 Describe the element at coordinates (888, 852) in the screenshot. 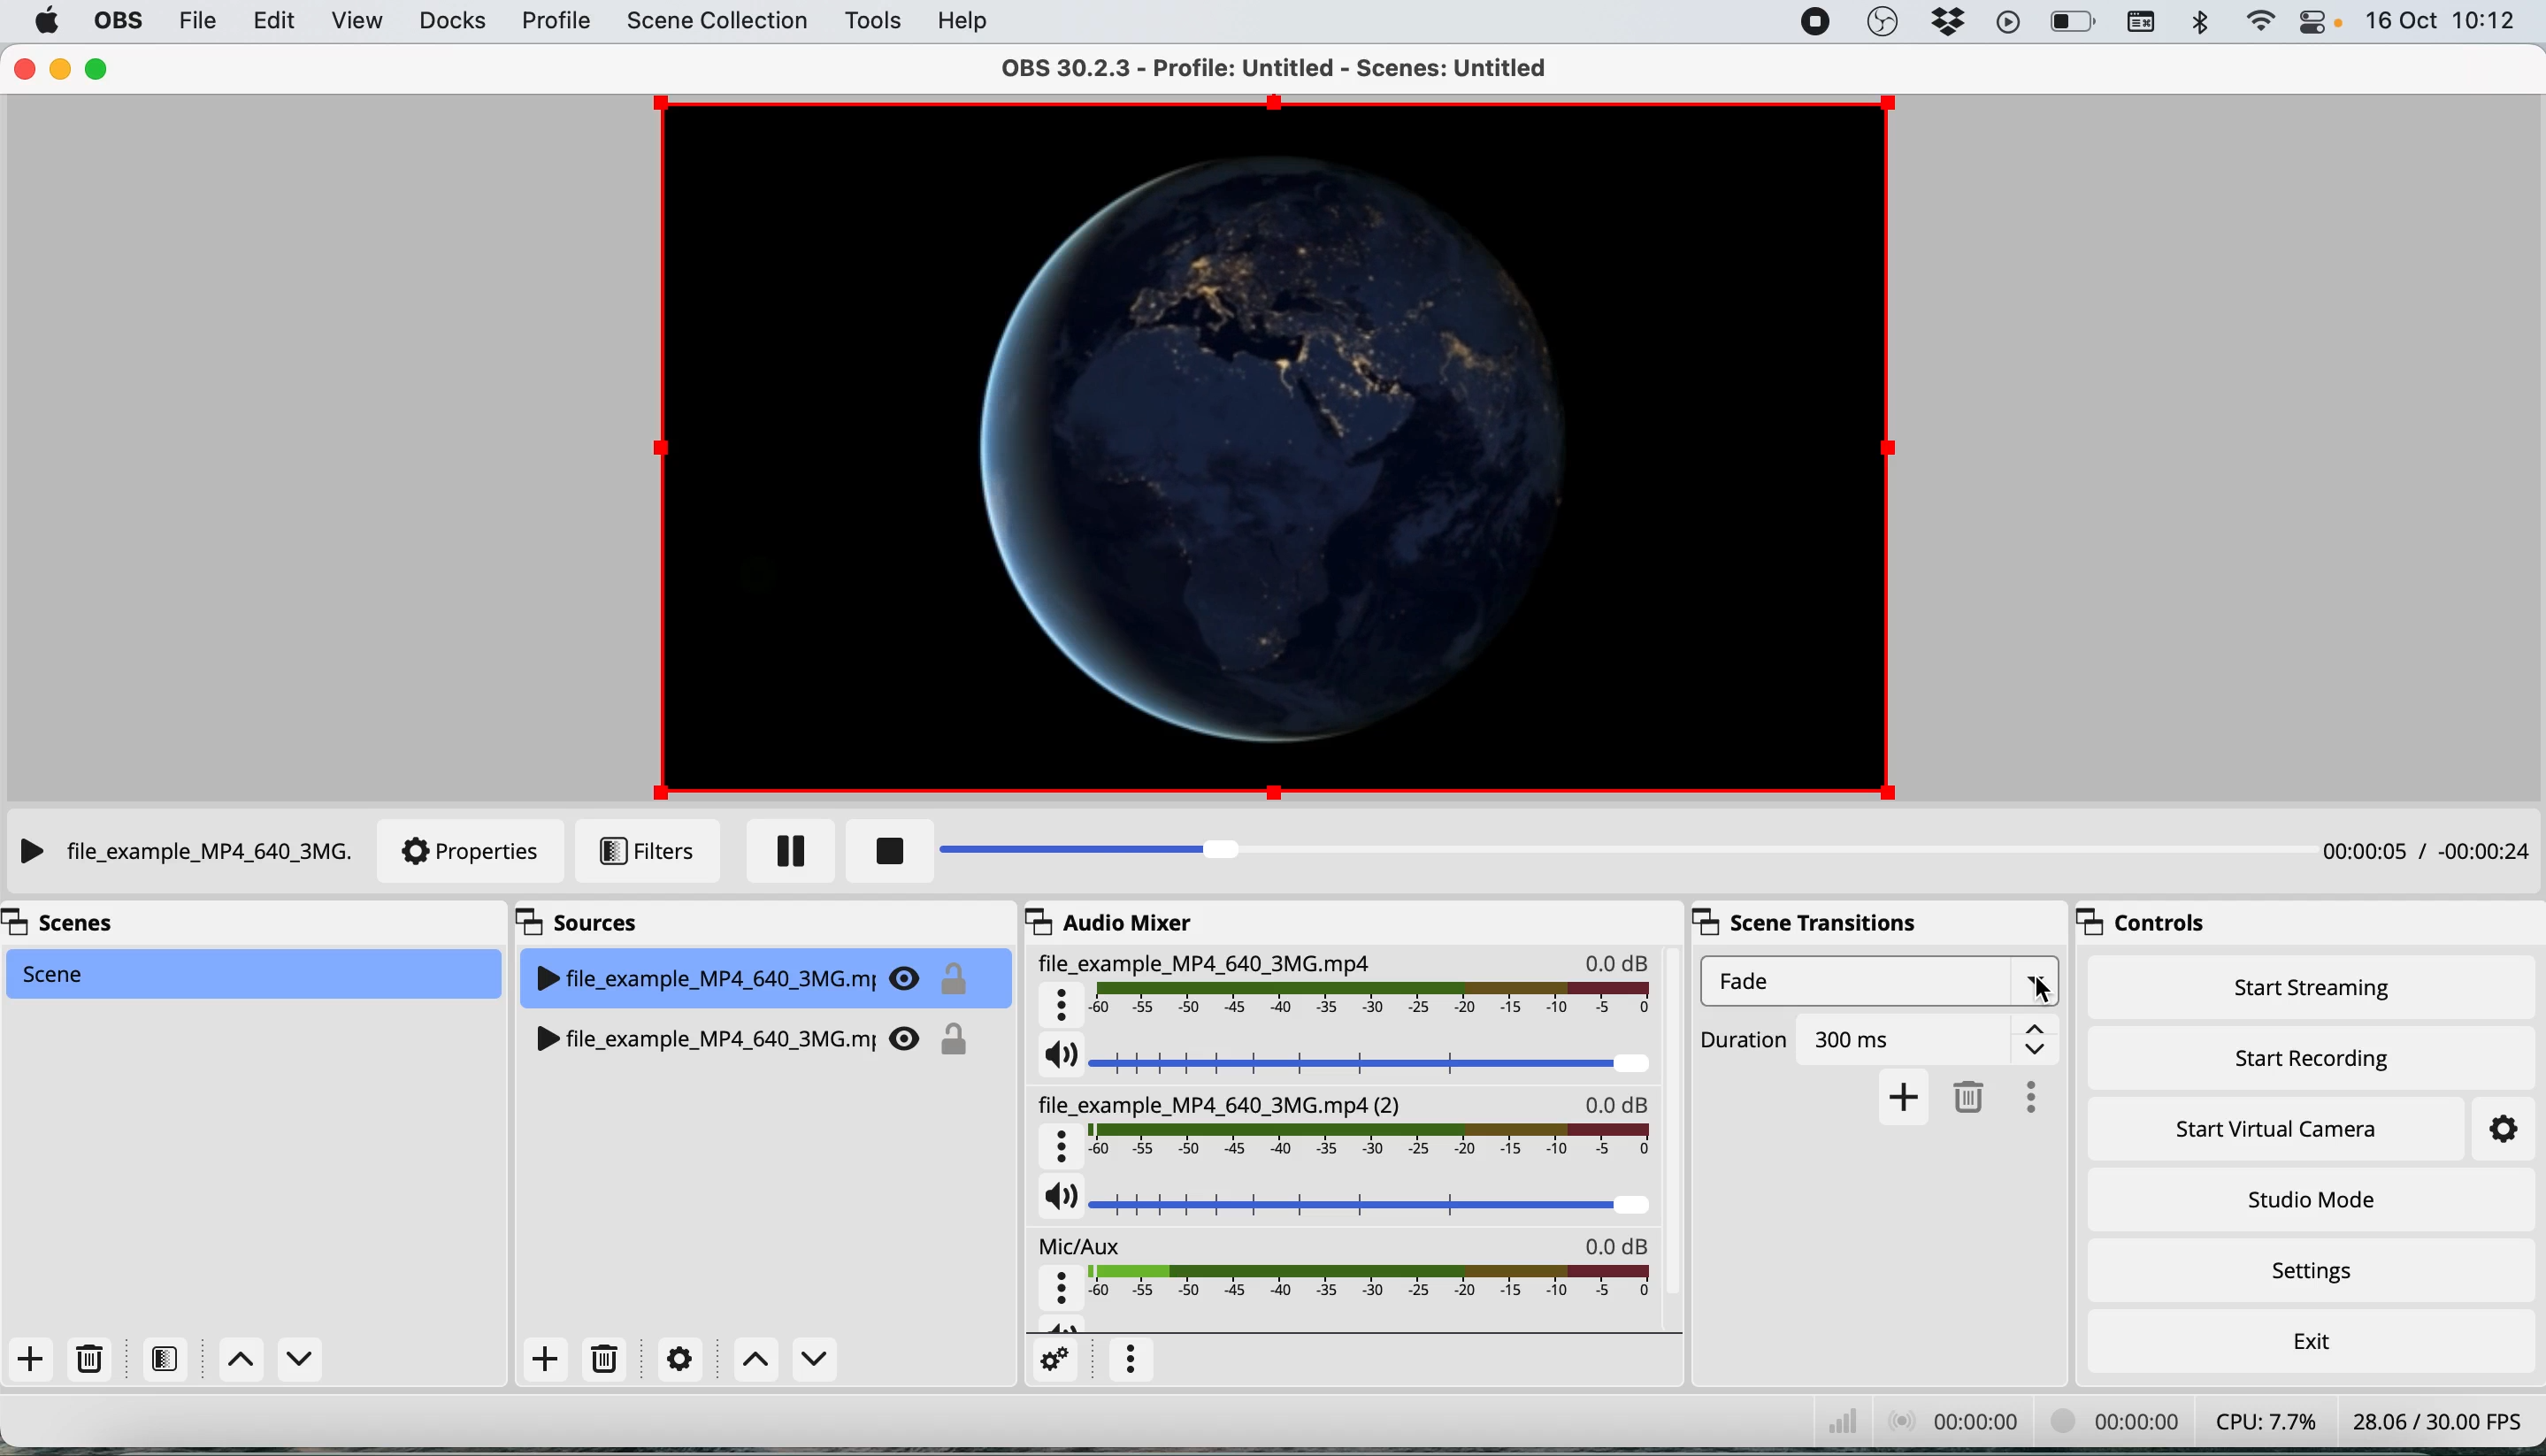

I see `stop` at that location.